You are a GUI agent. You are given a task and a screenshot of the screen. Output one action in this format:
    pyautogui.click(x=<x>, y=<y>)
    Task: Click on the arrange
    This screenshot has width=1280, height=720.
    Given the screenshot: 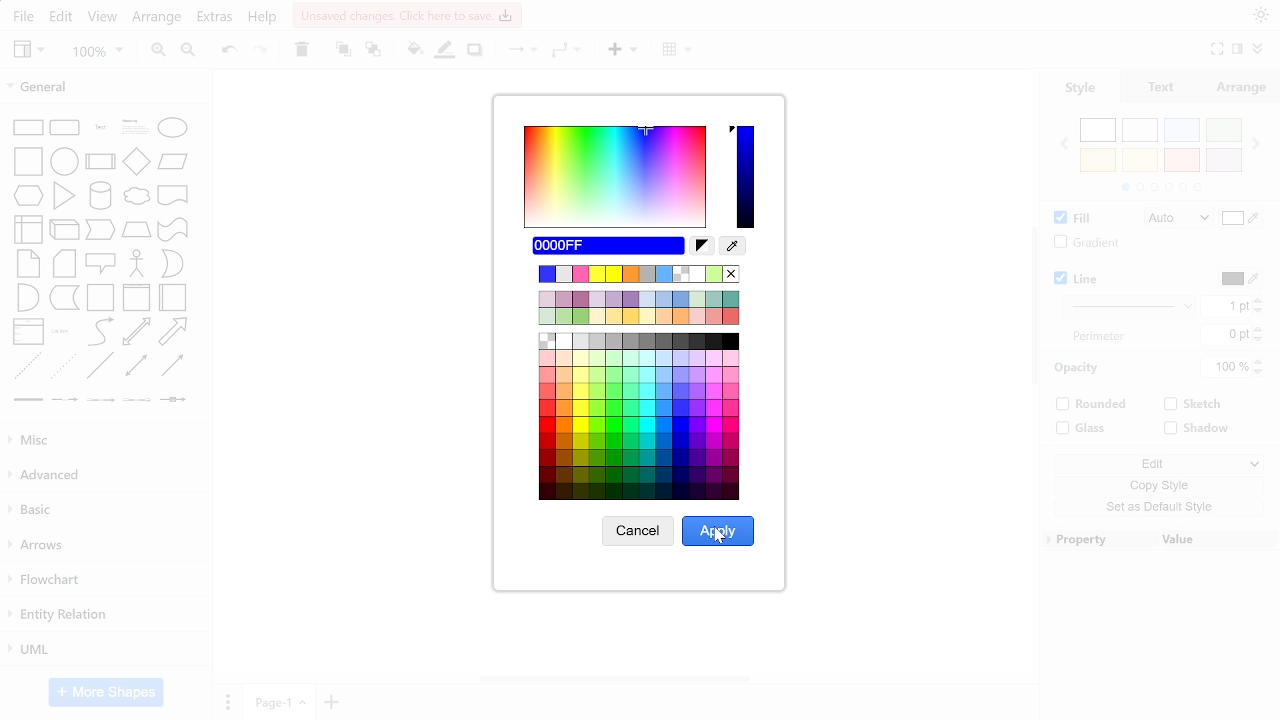 What is the action you would take?
    pyautogui.click(x=156, y=20)
    